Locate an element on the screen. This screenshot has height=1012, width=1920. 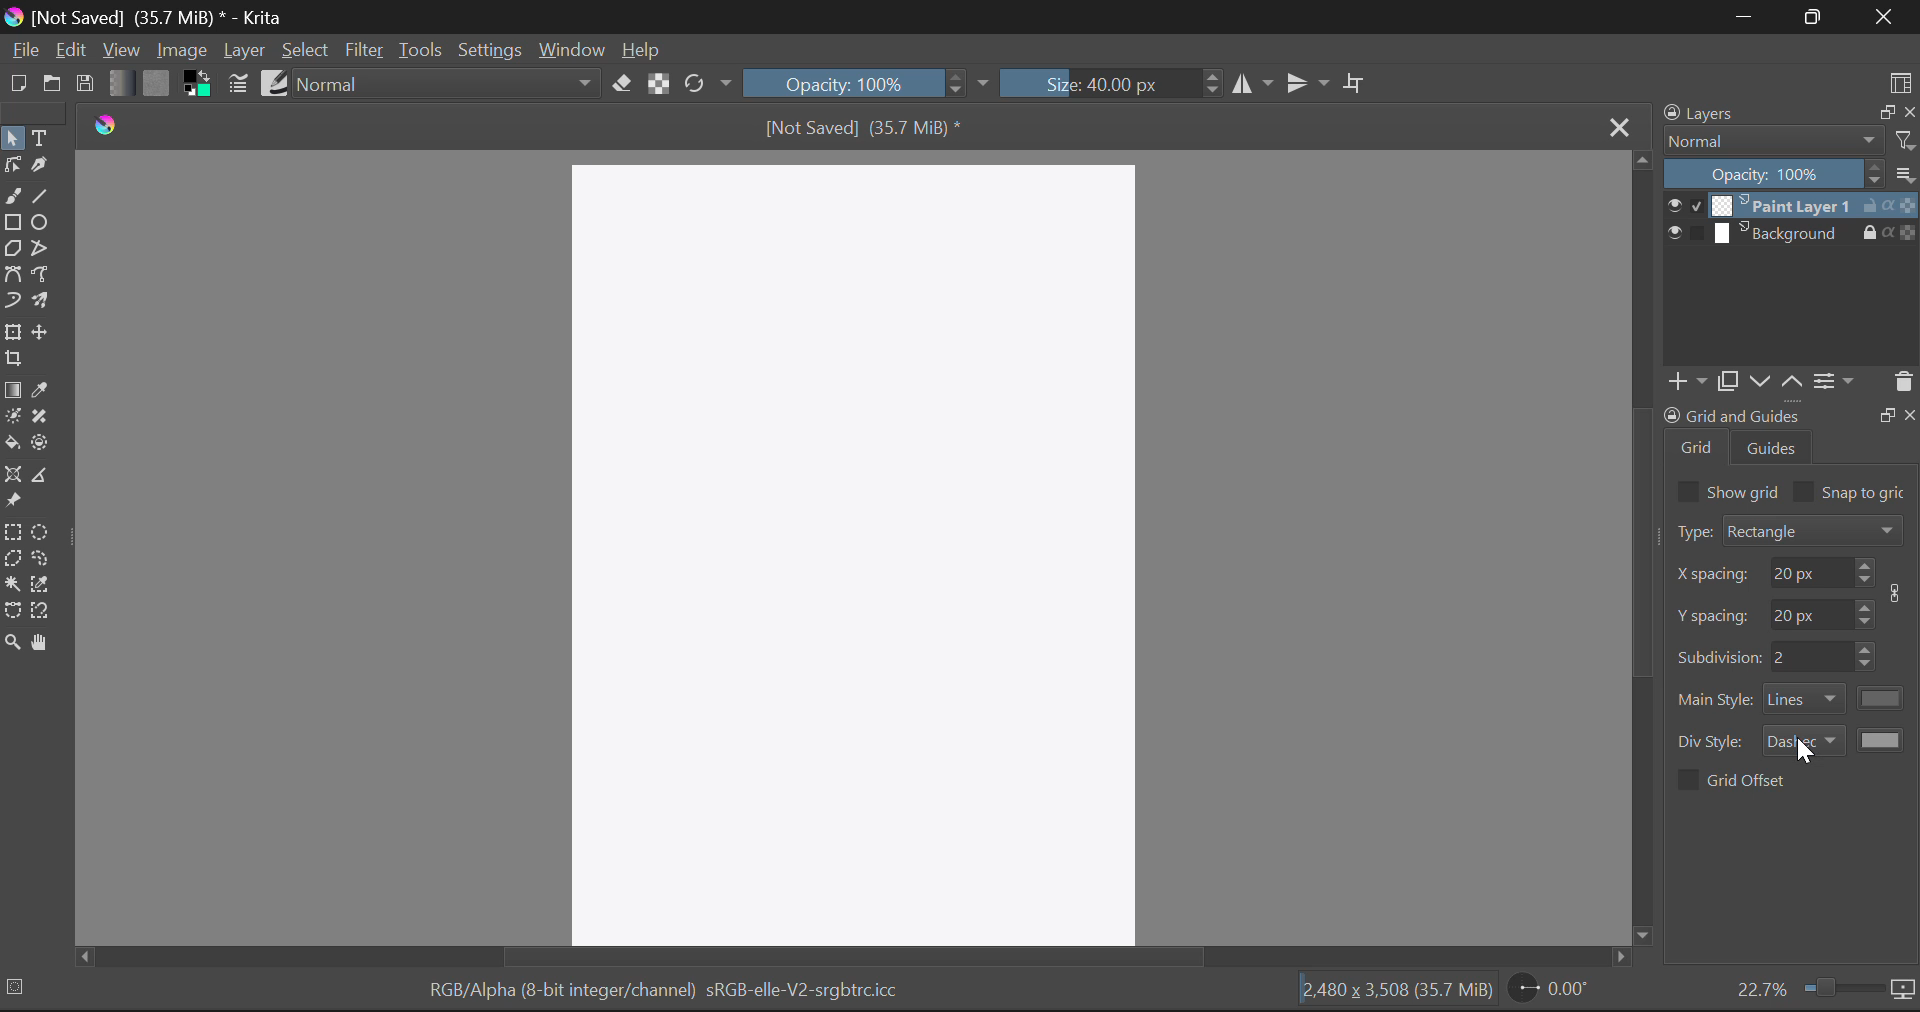
Move Layer is located at coordinates (43, 332).